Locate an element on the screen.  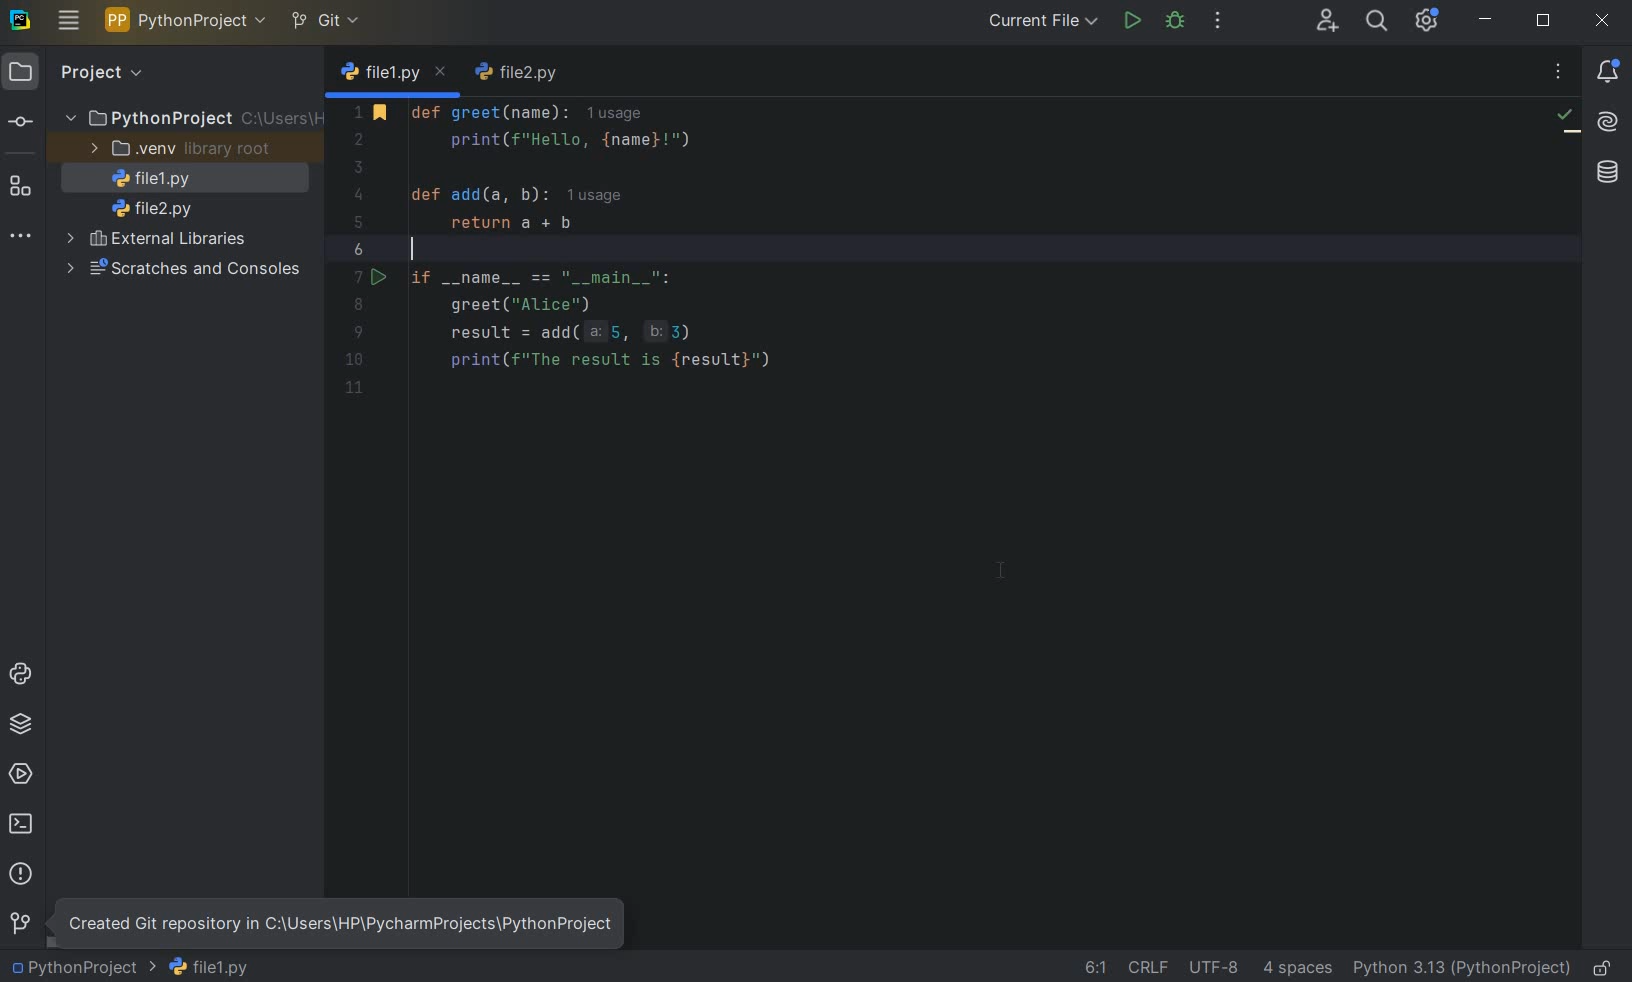
structure is located at coordinates (21, 191).